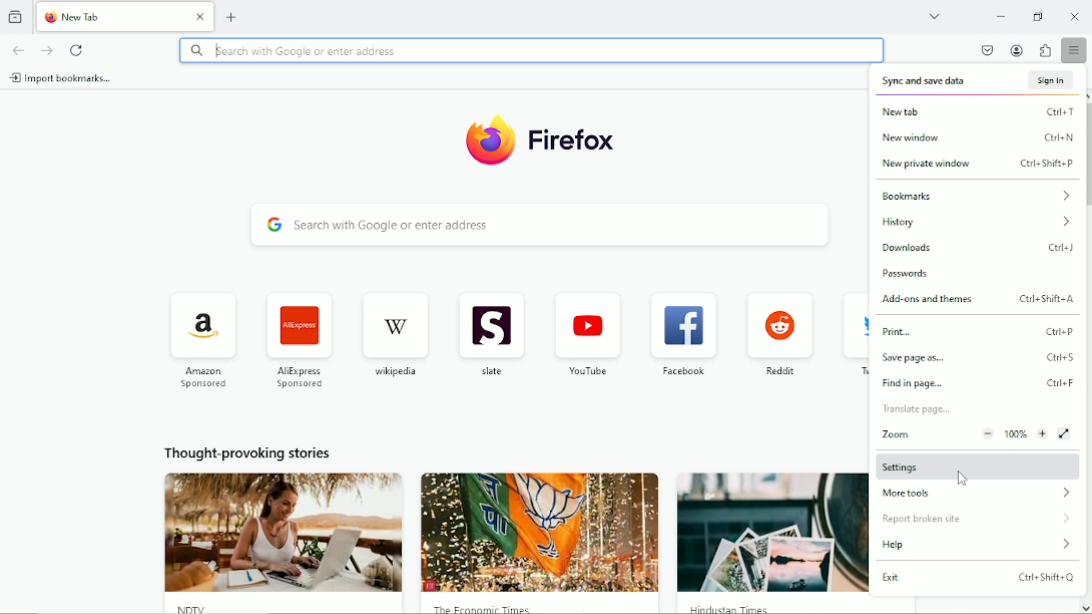 This screenshot has height=614, width=1092. I want to click on report broken site, so click(976, 520).